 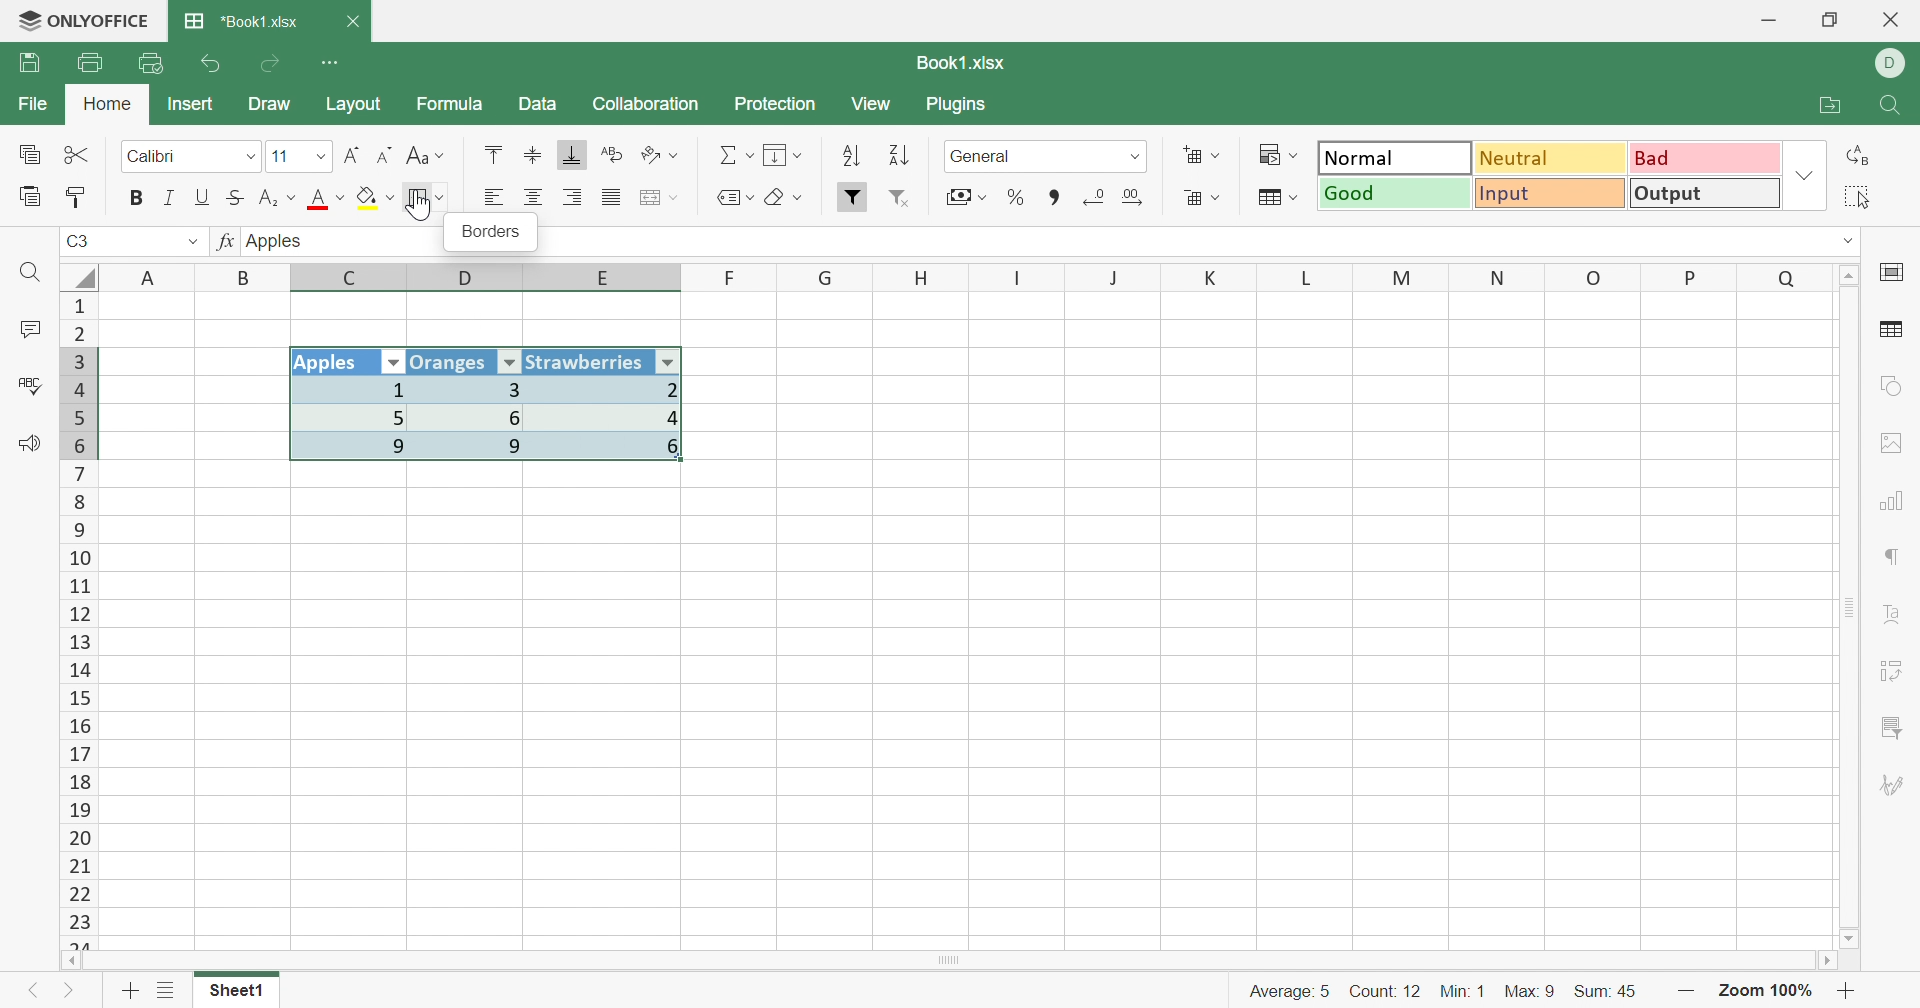 What do you see at coordinates (1706, 196) in the screenshot?
I see `Output` at bounding box center [1706, 196].